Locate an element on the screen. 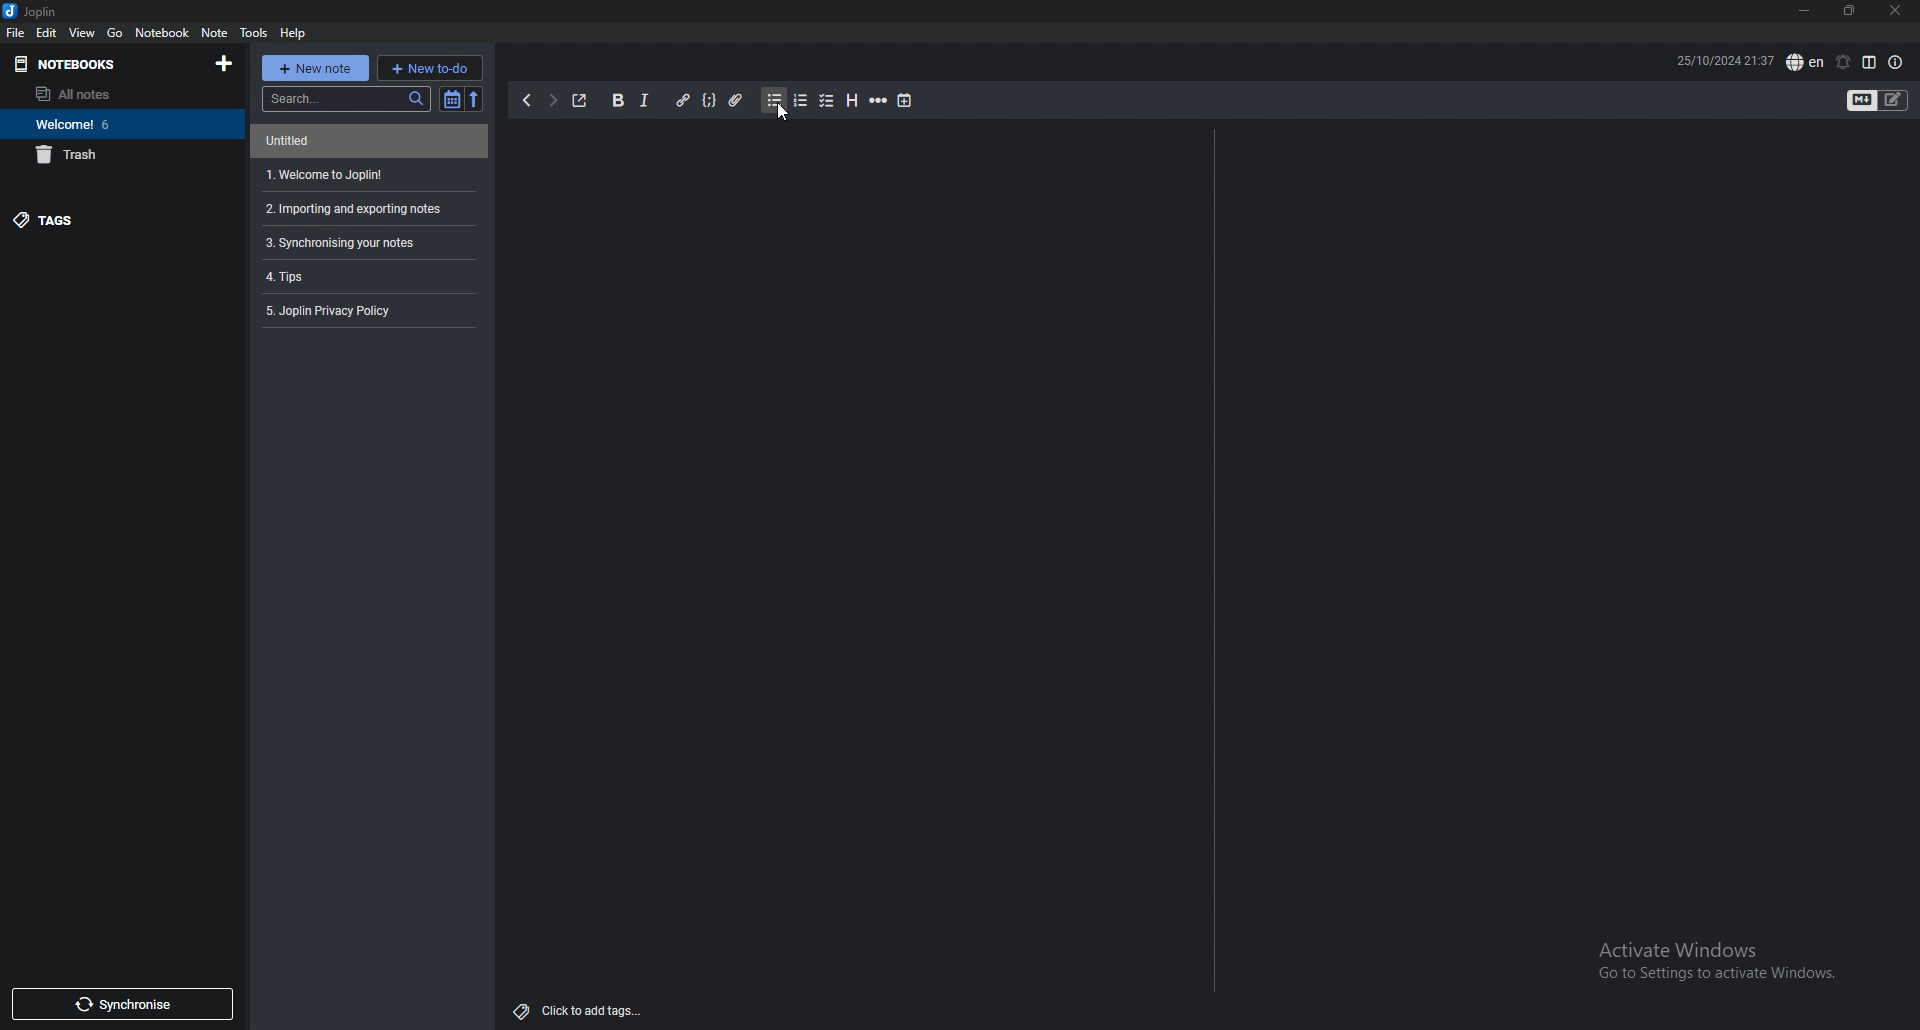  Synchronise is located at coordinates (123, 1007).